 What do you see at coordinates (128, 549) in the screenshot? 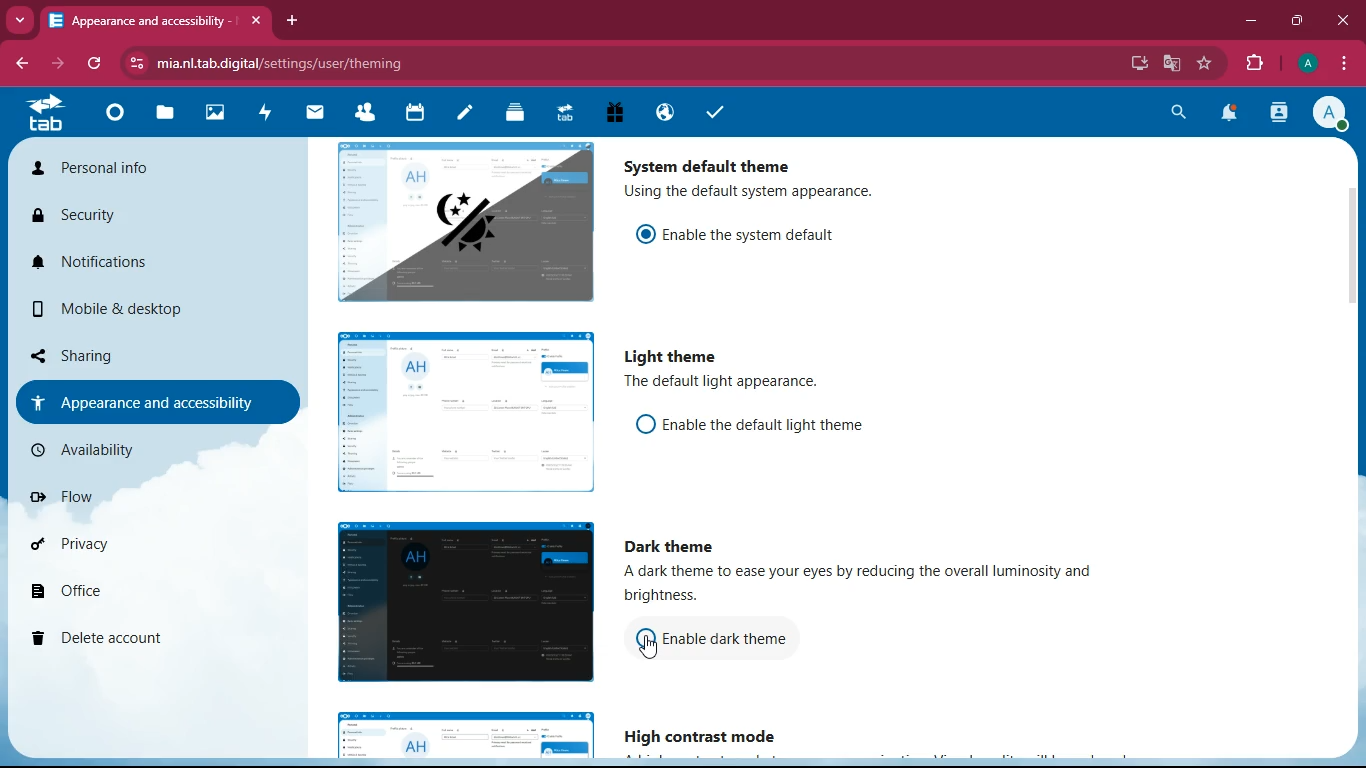
I see `privacy` at bounding box center [128, 549].